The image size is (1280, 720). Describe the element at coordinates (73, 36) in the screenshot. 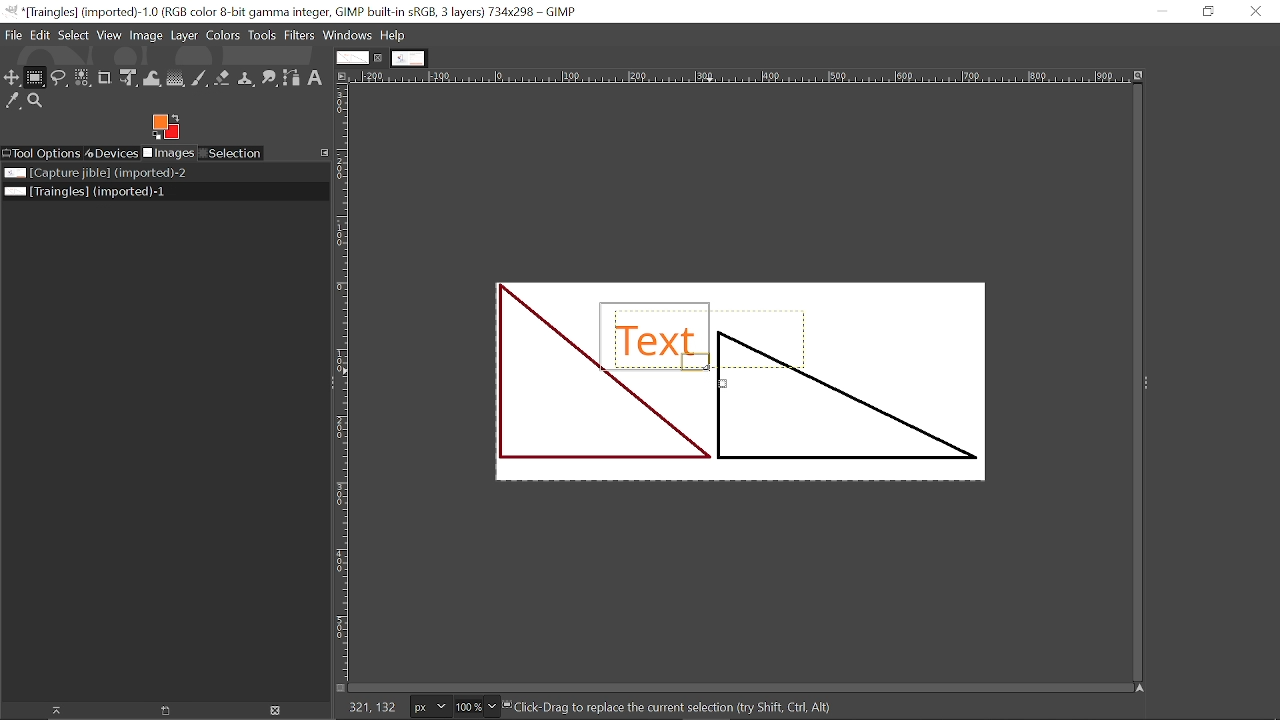

I see `Select` at that location.